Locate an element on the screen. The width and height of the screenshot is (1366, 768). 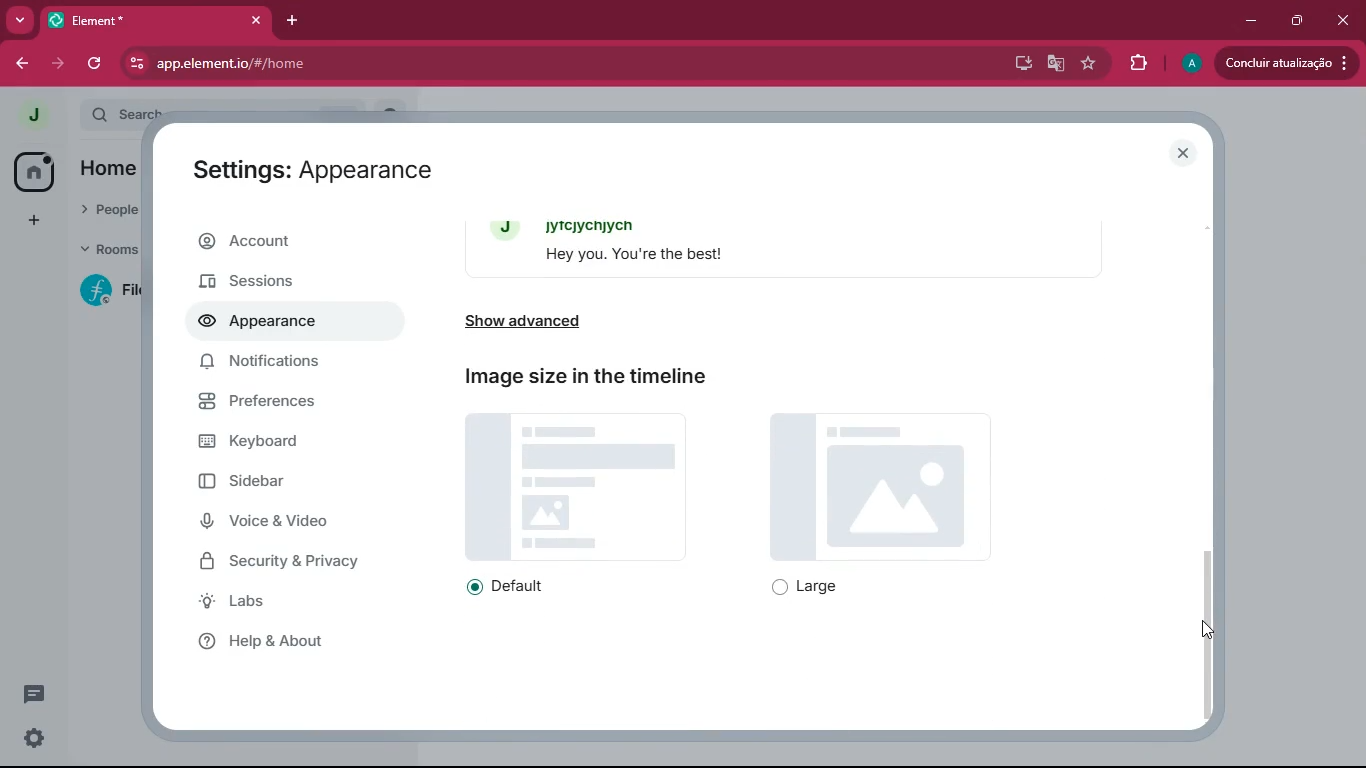
close is located at coordinates (1340, 19).